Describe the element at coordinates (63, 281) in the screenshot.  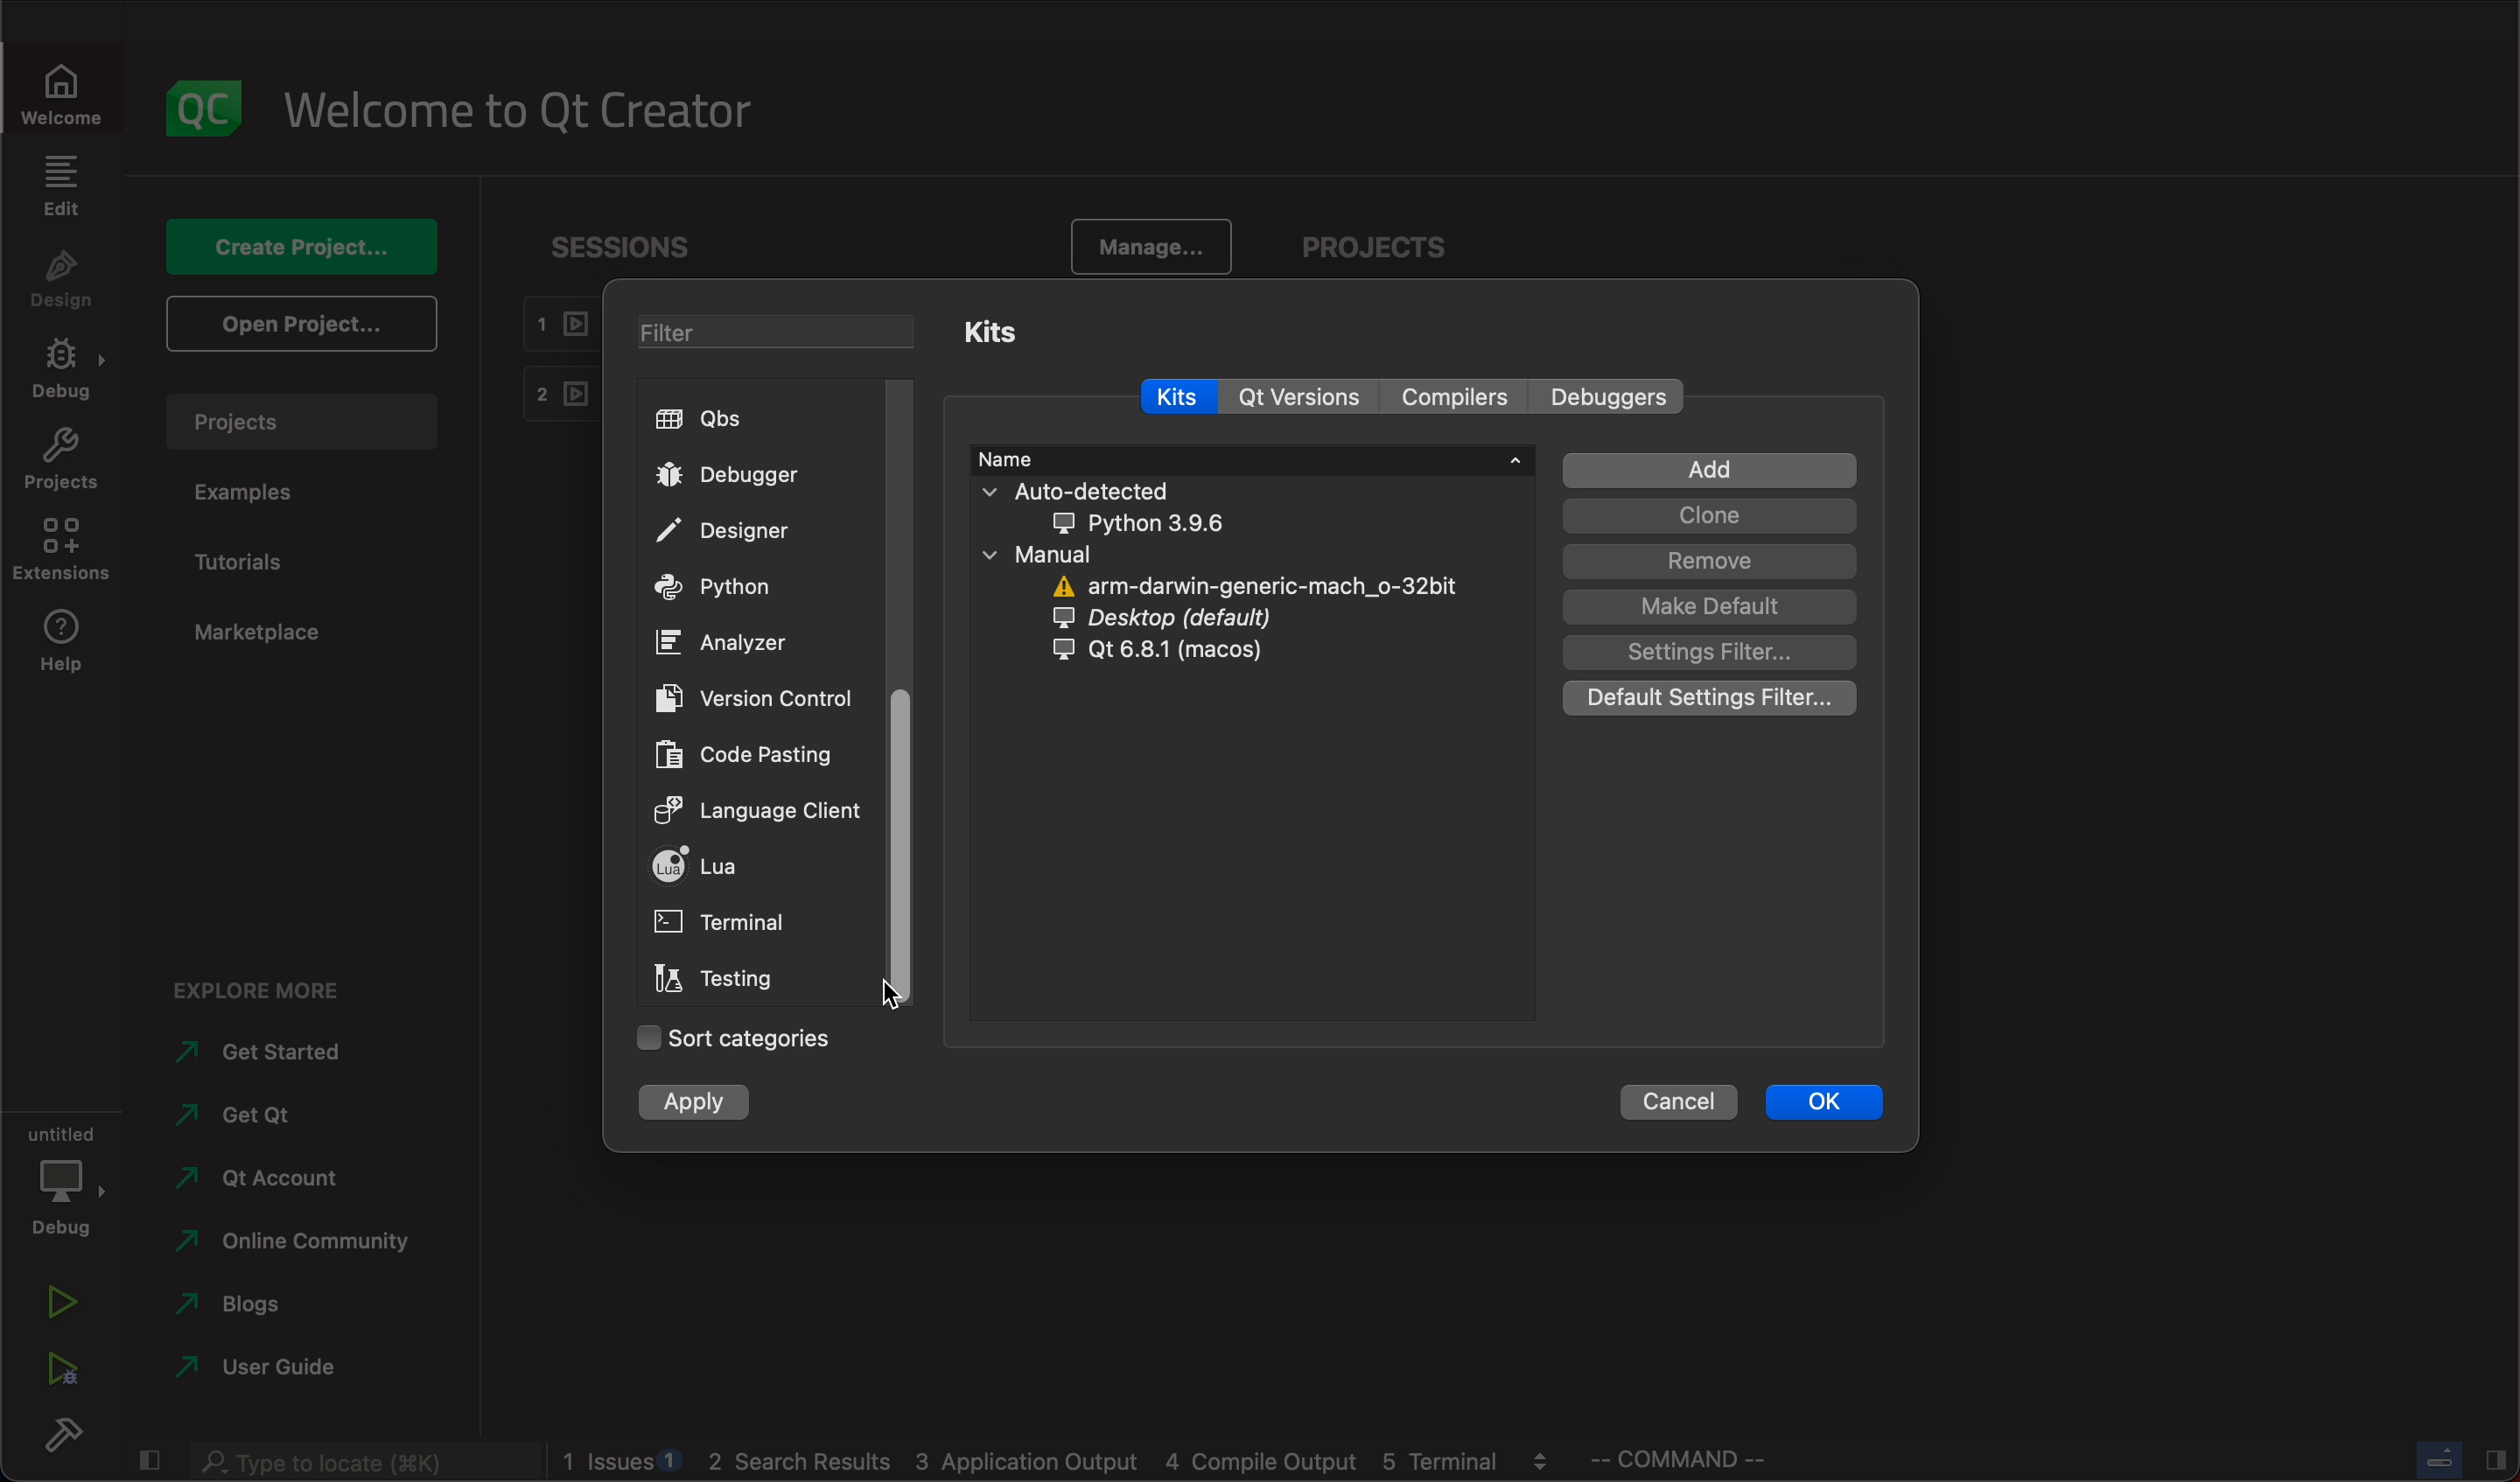
I see `design` at that location.